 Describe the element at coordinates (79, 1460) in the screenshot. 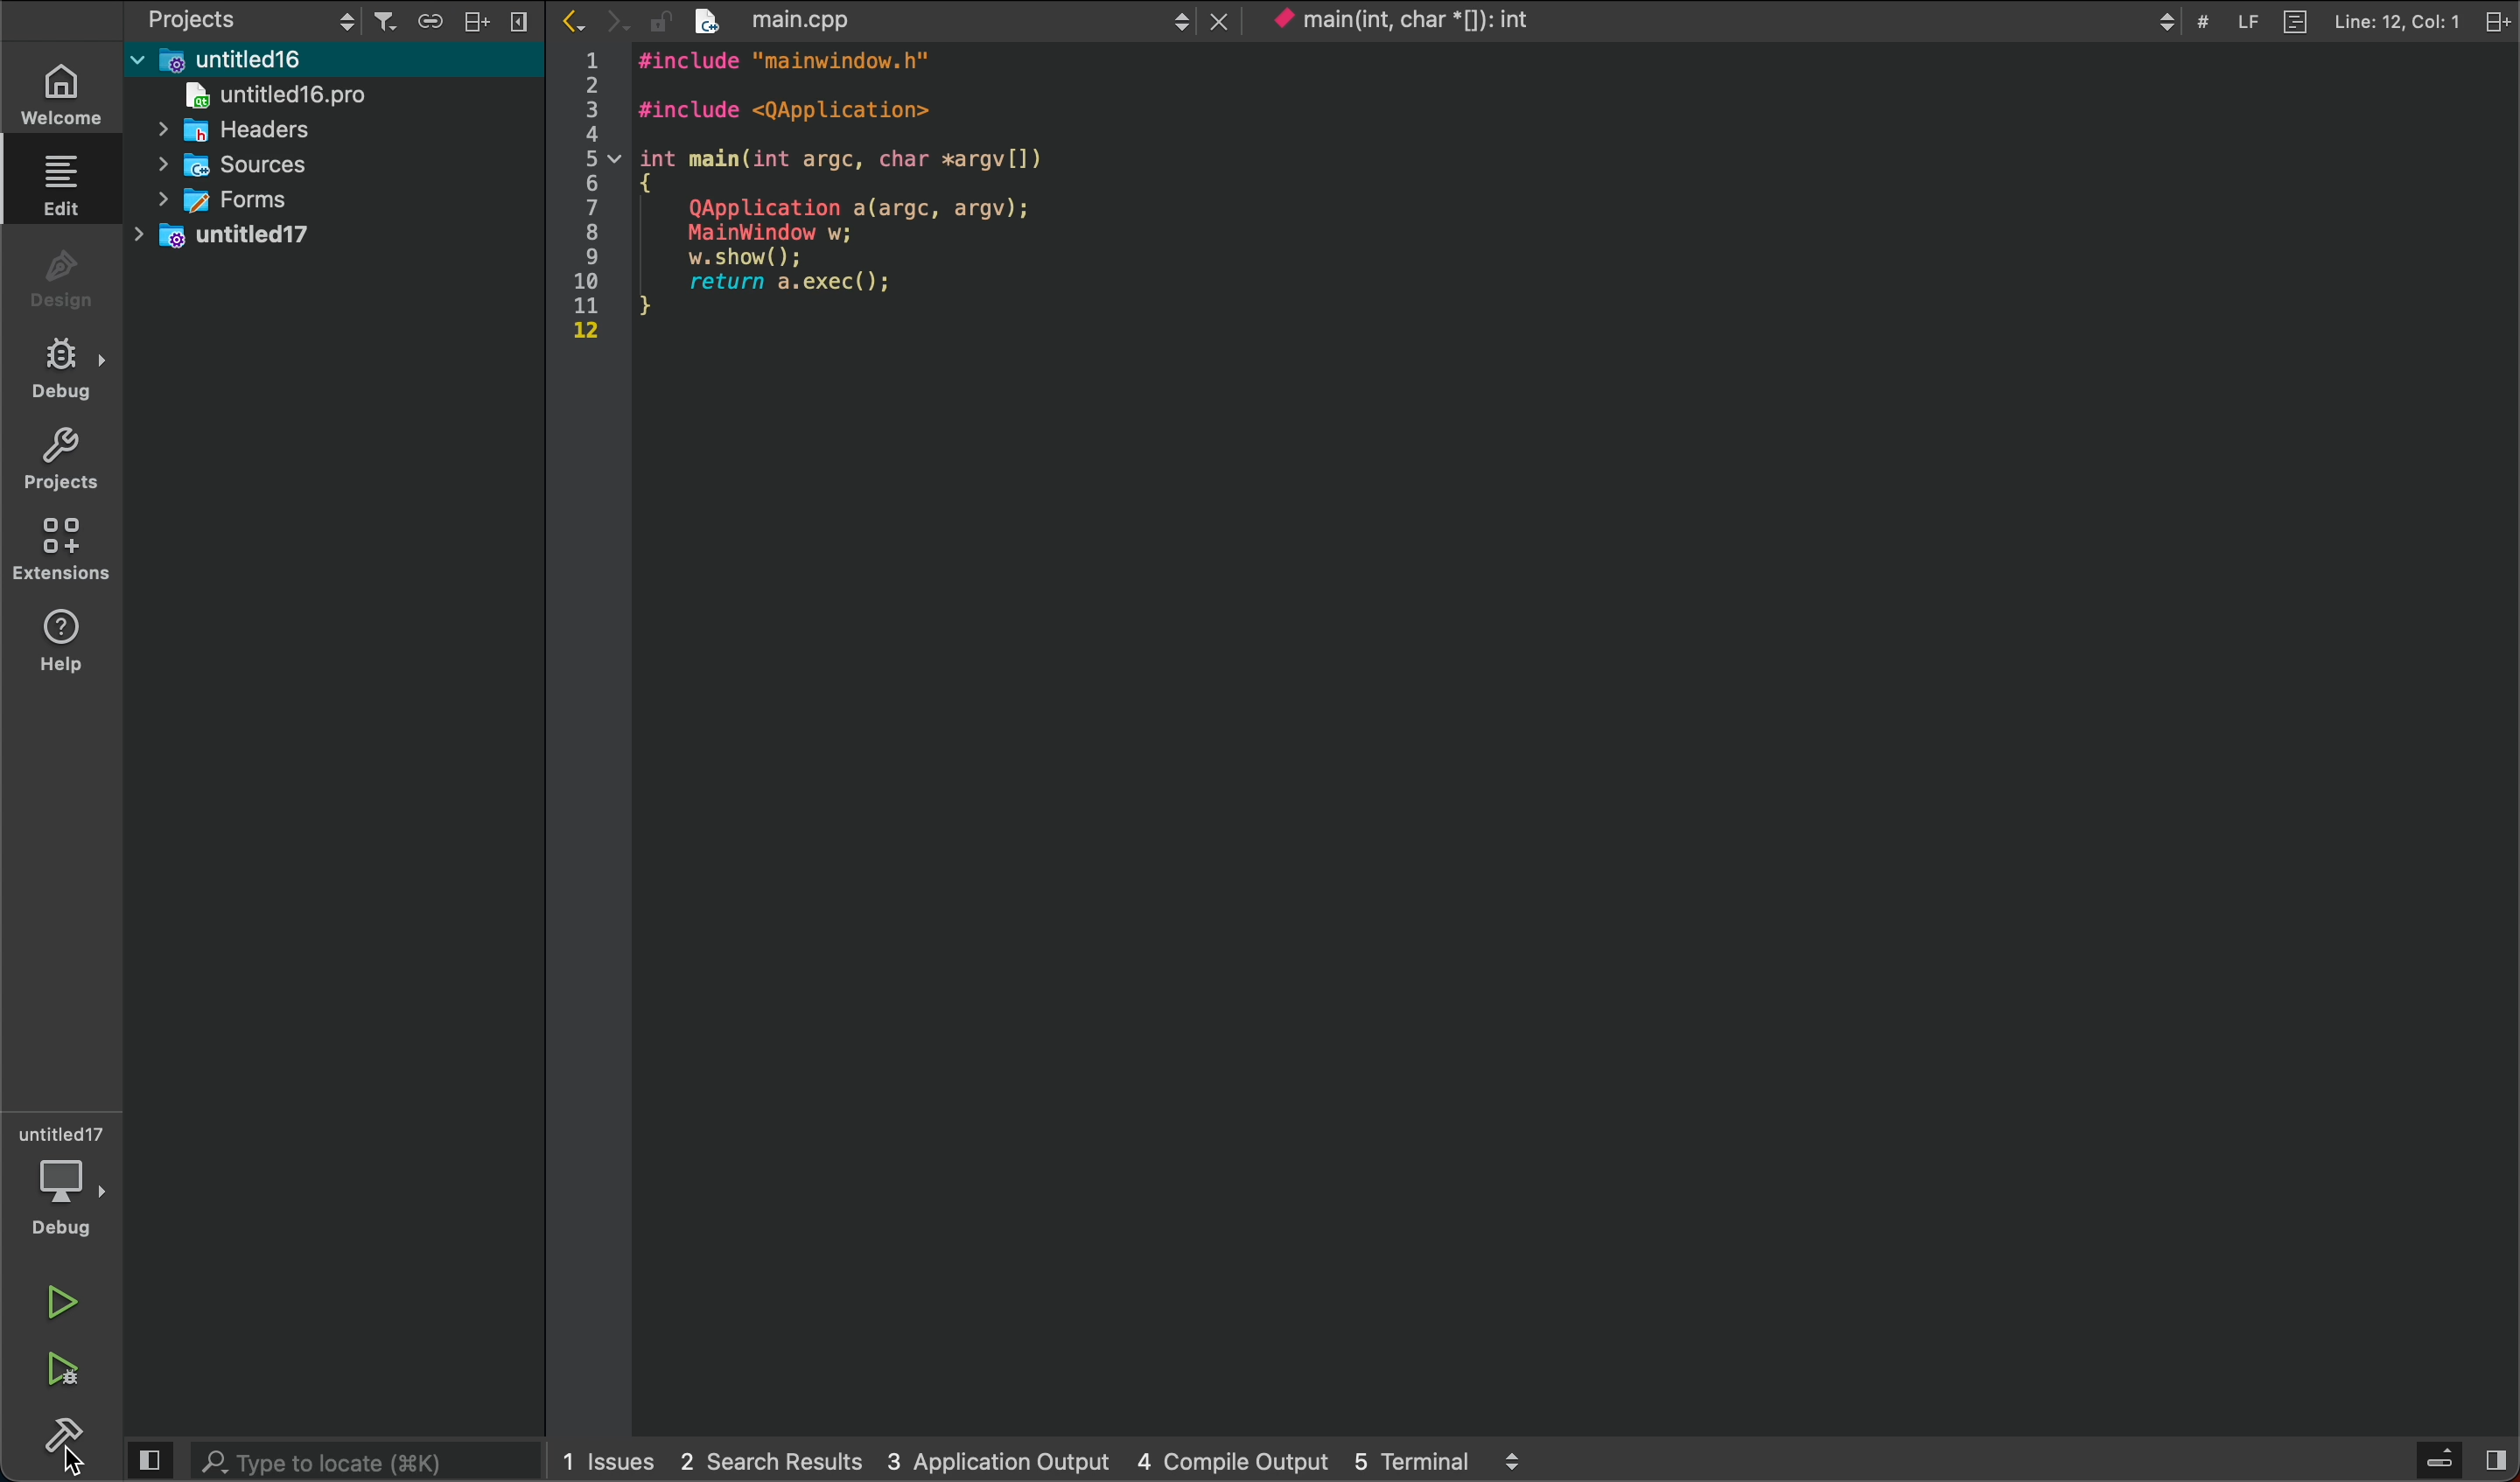

I see `cursor` at that location.